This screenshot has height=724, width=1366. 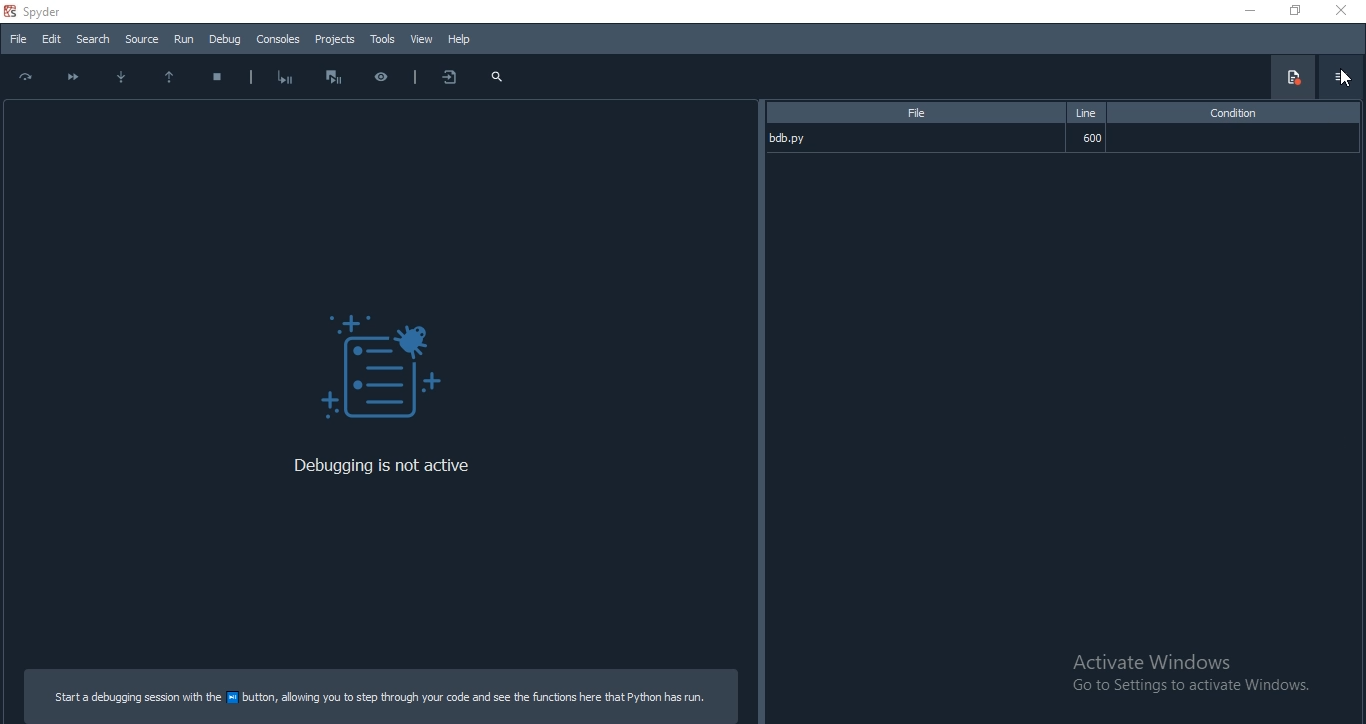 What do you see at coordinates (1296, 11) in the screenshot?
I see `Restore` at bounding box center [1296, 11].